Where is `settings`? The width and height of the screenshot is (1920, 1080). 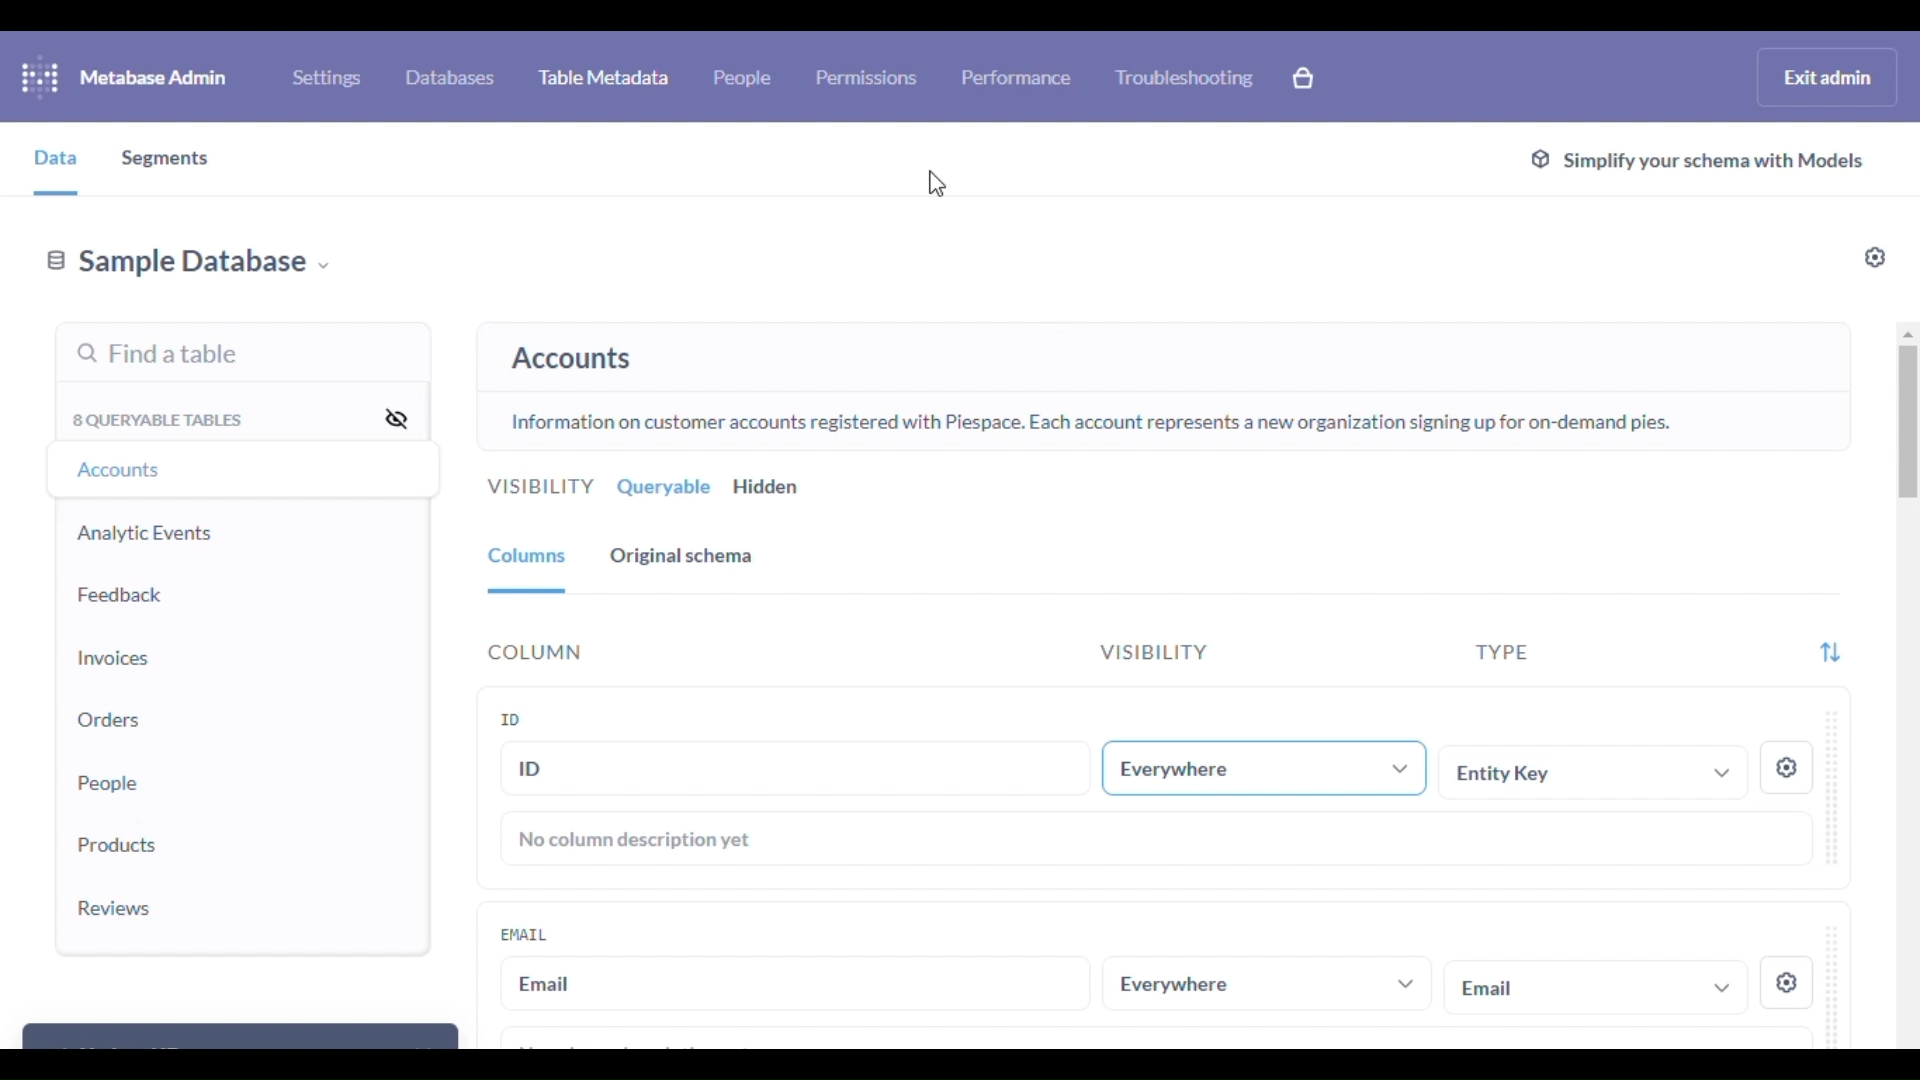
settings is located at coordinates (326, 78).